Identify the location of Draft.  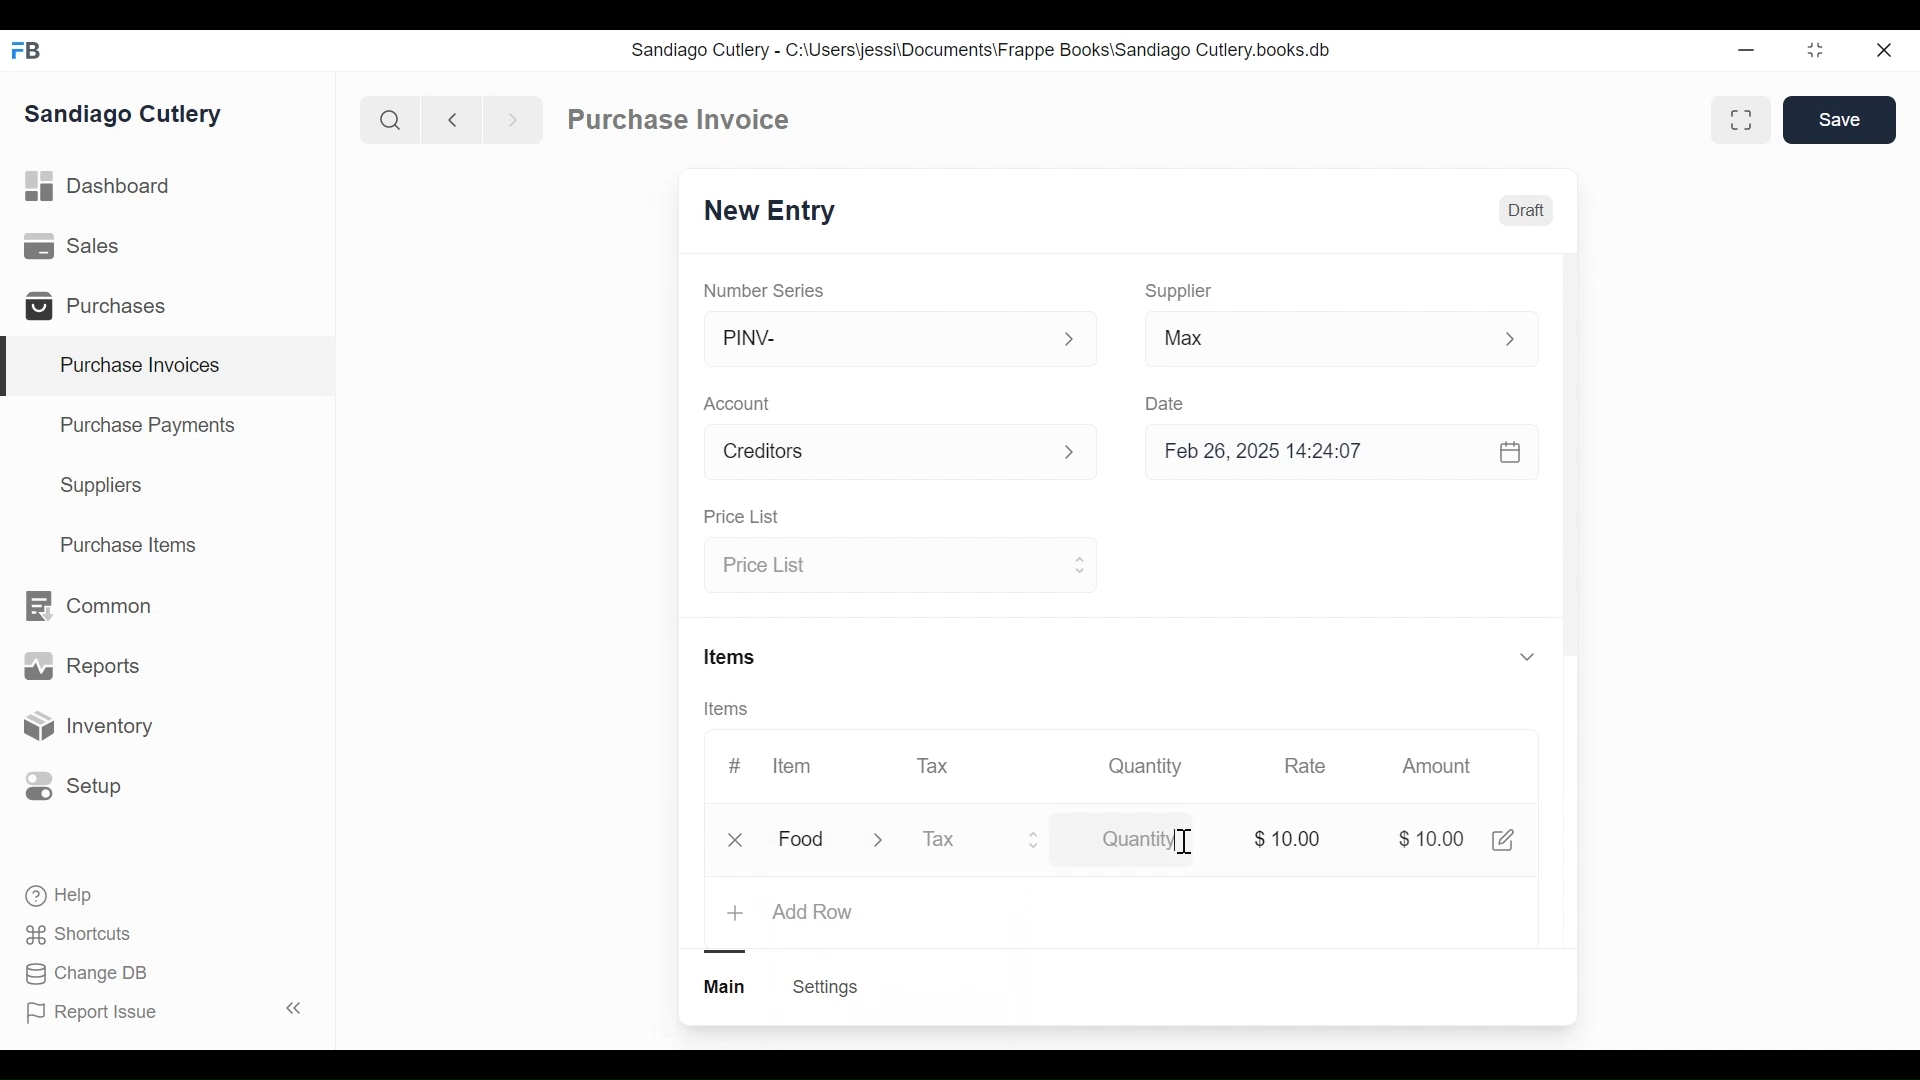
(1527, 213).